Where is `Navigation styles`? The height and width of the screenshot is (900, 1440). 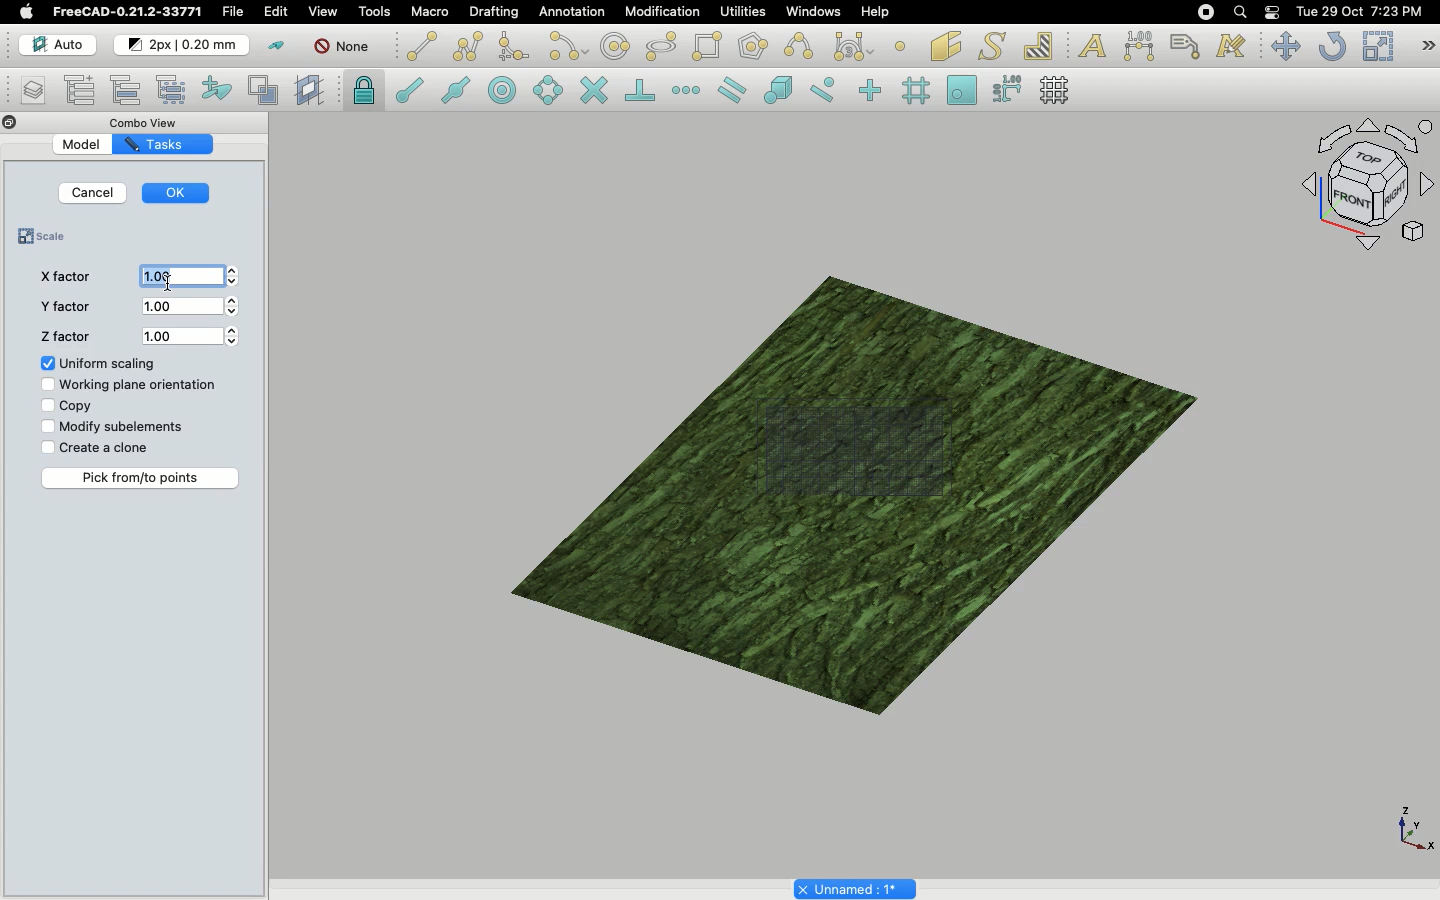 Navigation styles is located at coordinates (1363, 188).